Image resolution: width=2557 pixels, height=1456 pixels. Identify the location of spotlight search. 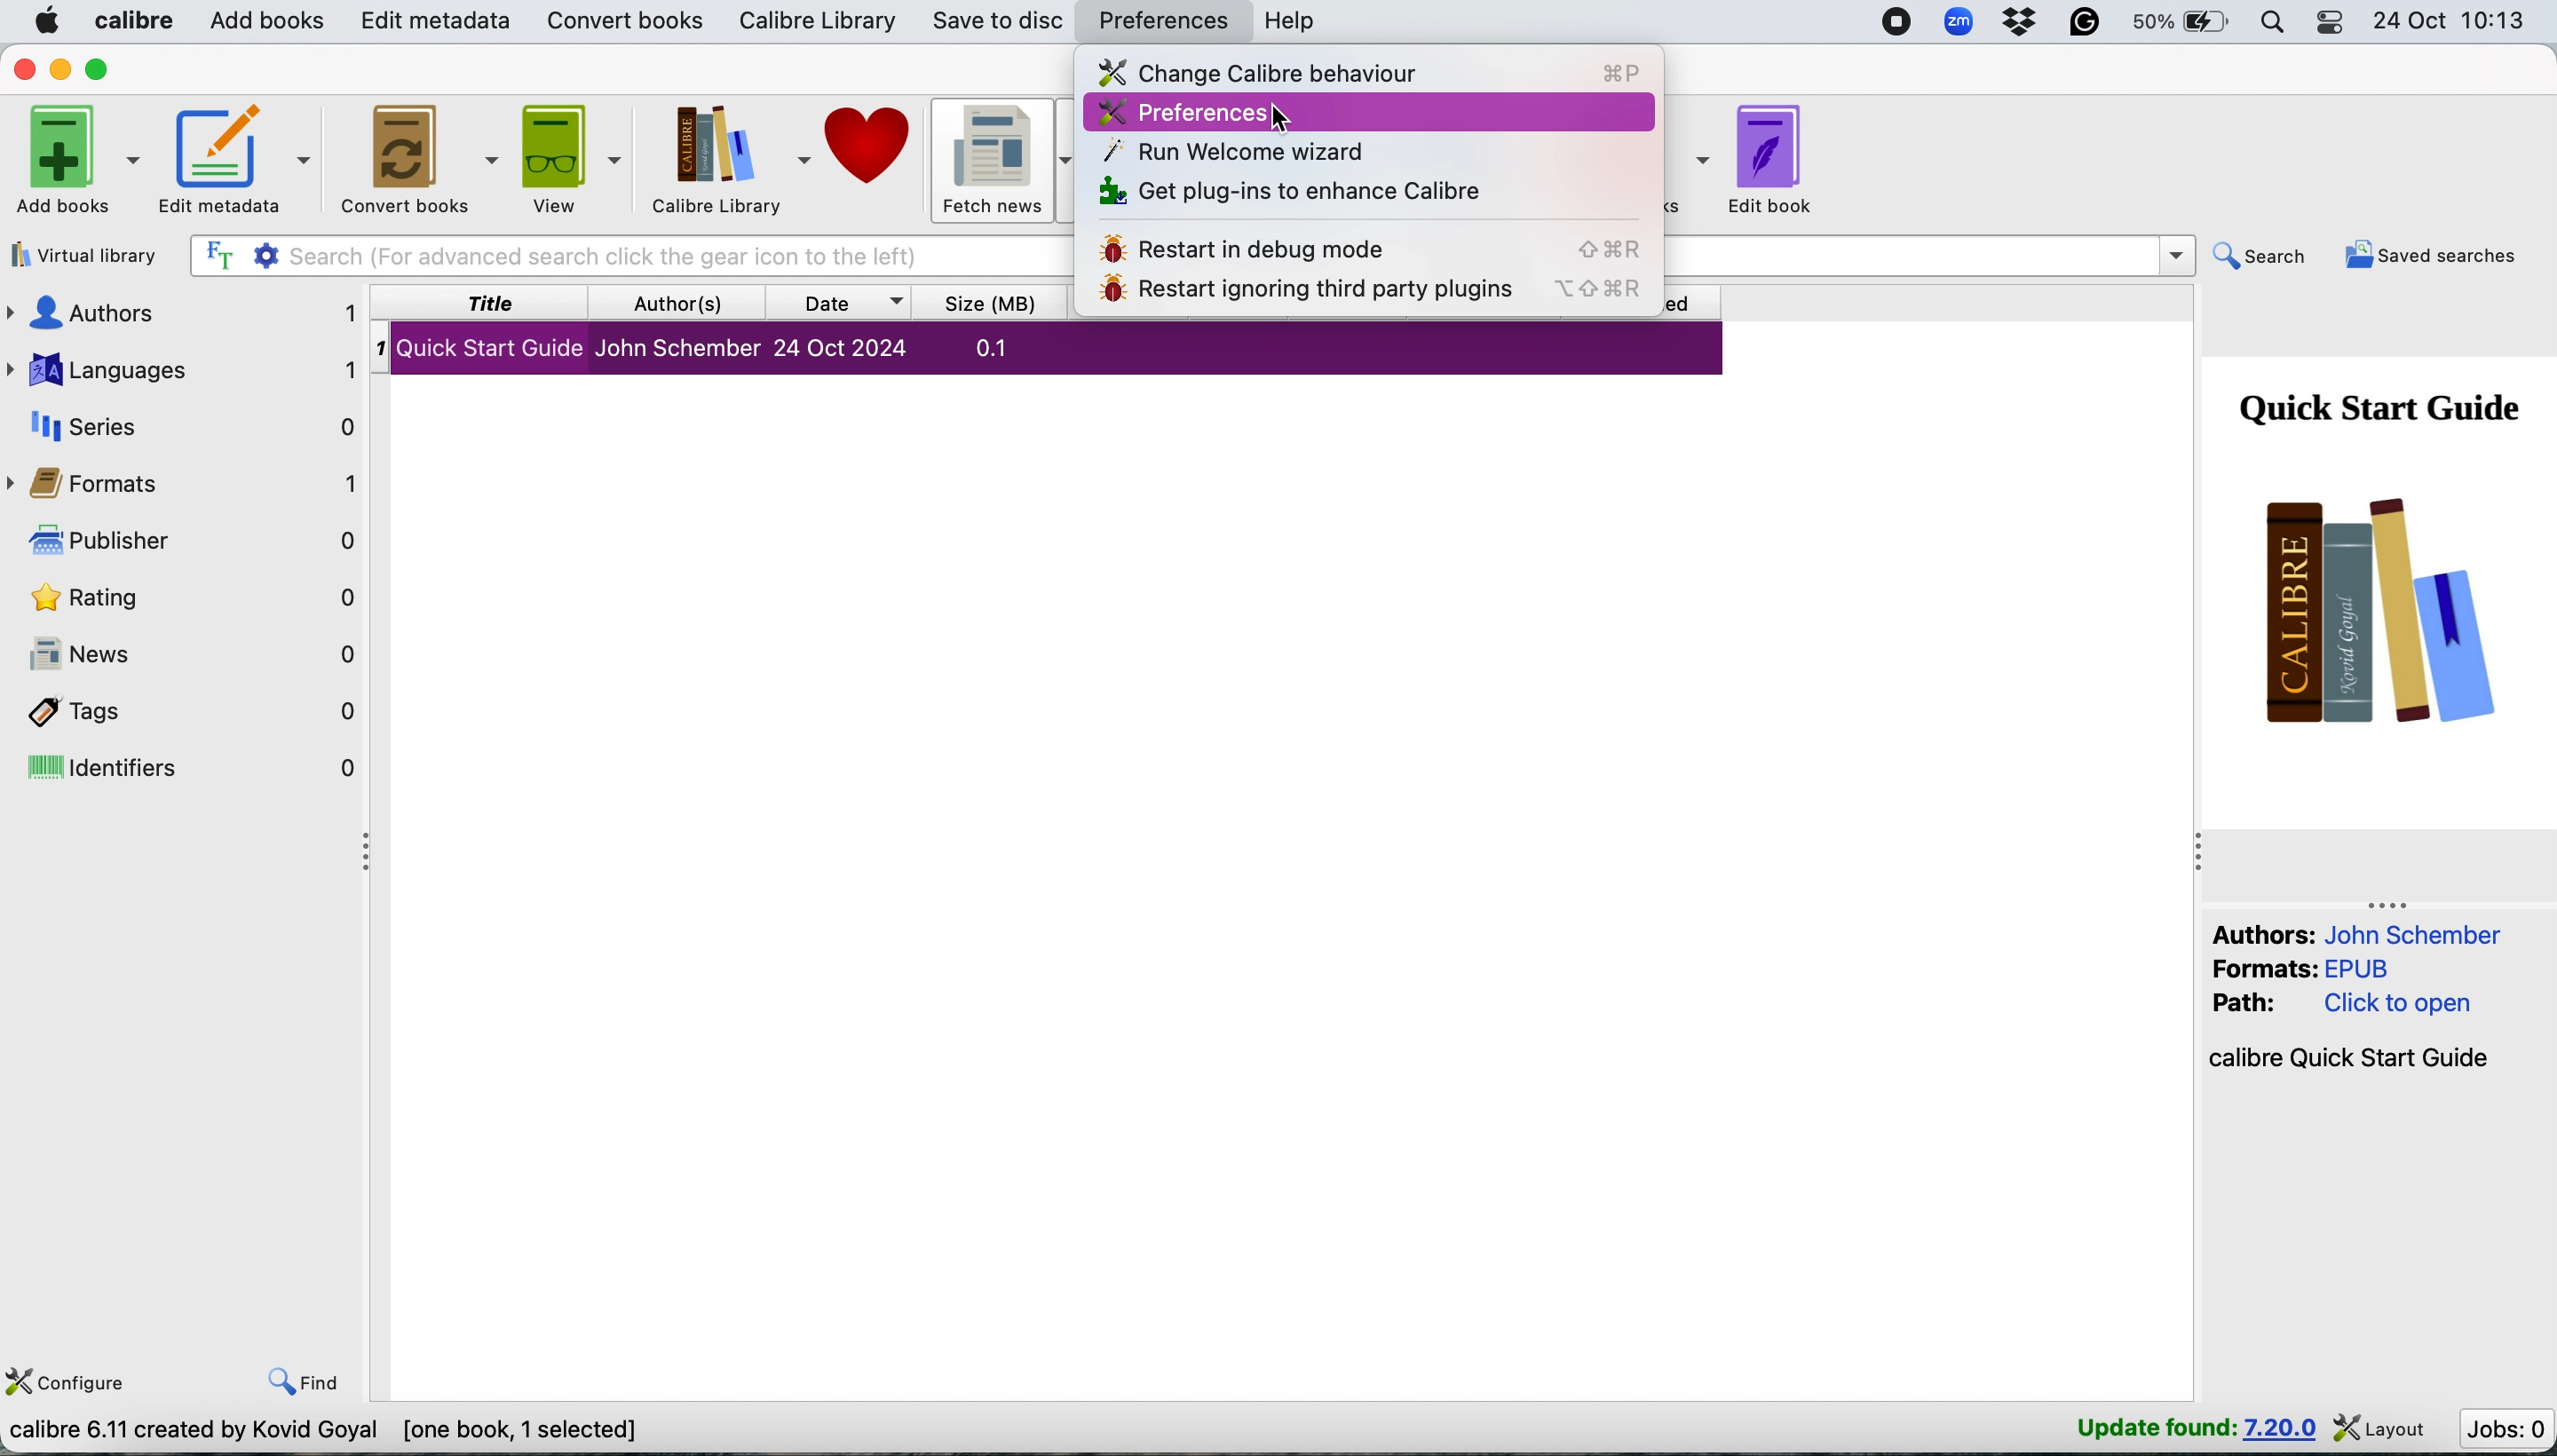
(2278, 24).